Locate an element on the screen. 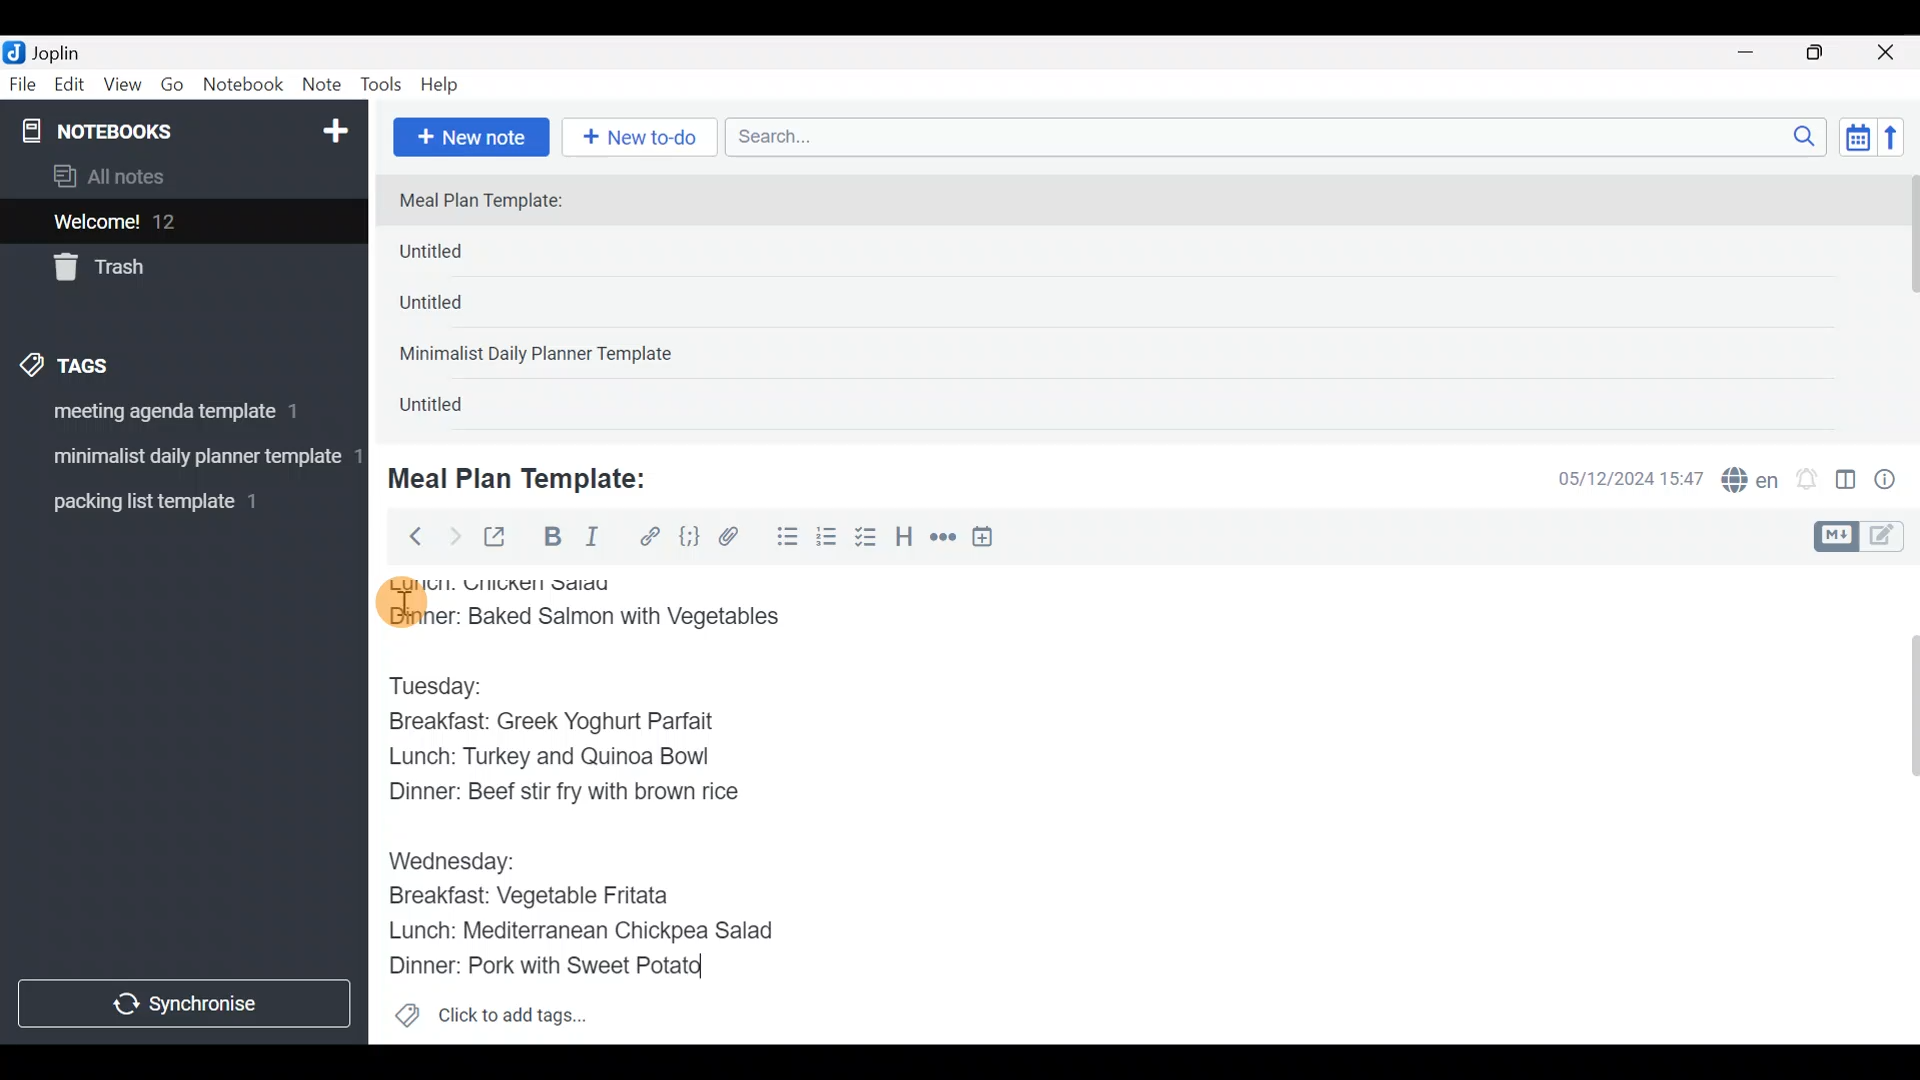  Joplin is located at coordinates (69, 50).